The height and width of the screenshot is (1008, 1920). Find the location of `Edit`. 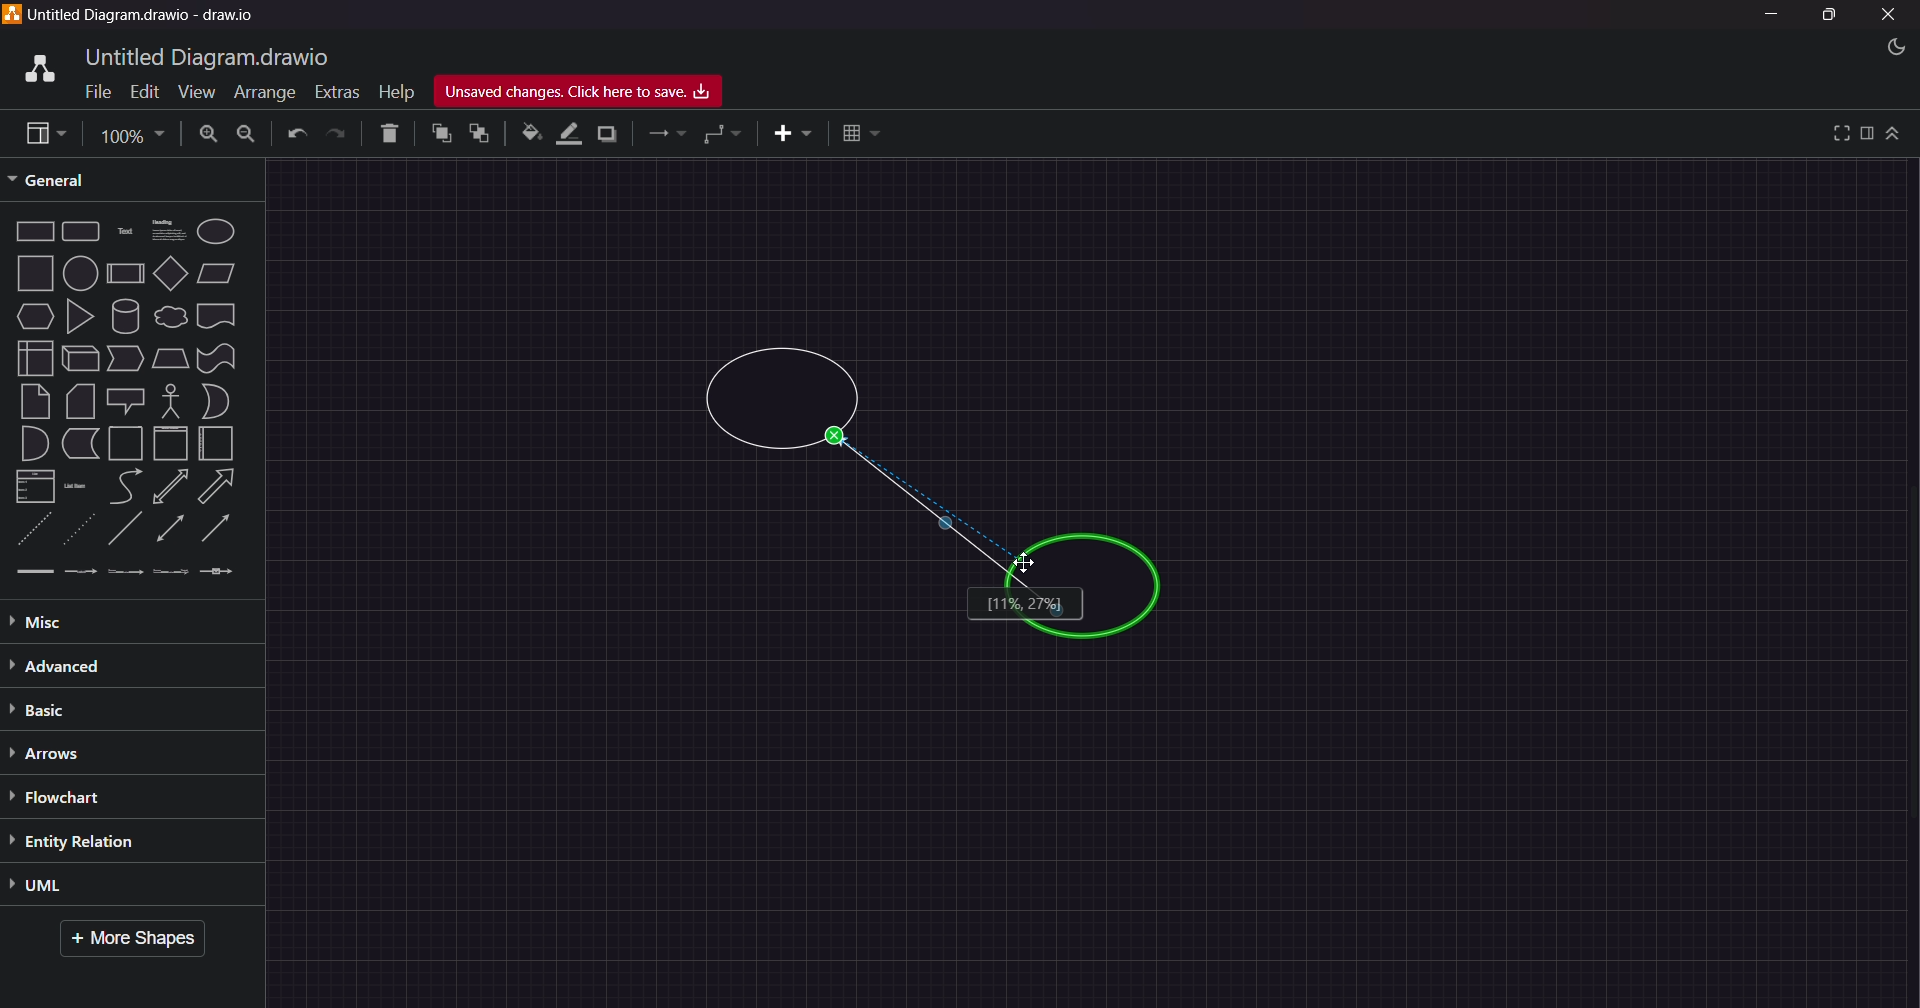

Edit is located at coordinates (140, 90).